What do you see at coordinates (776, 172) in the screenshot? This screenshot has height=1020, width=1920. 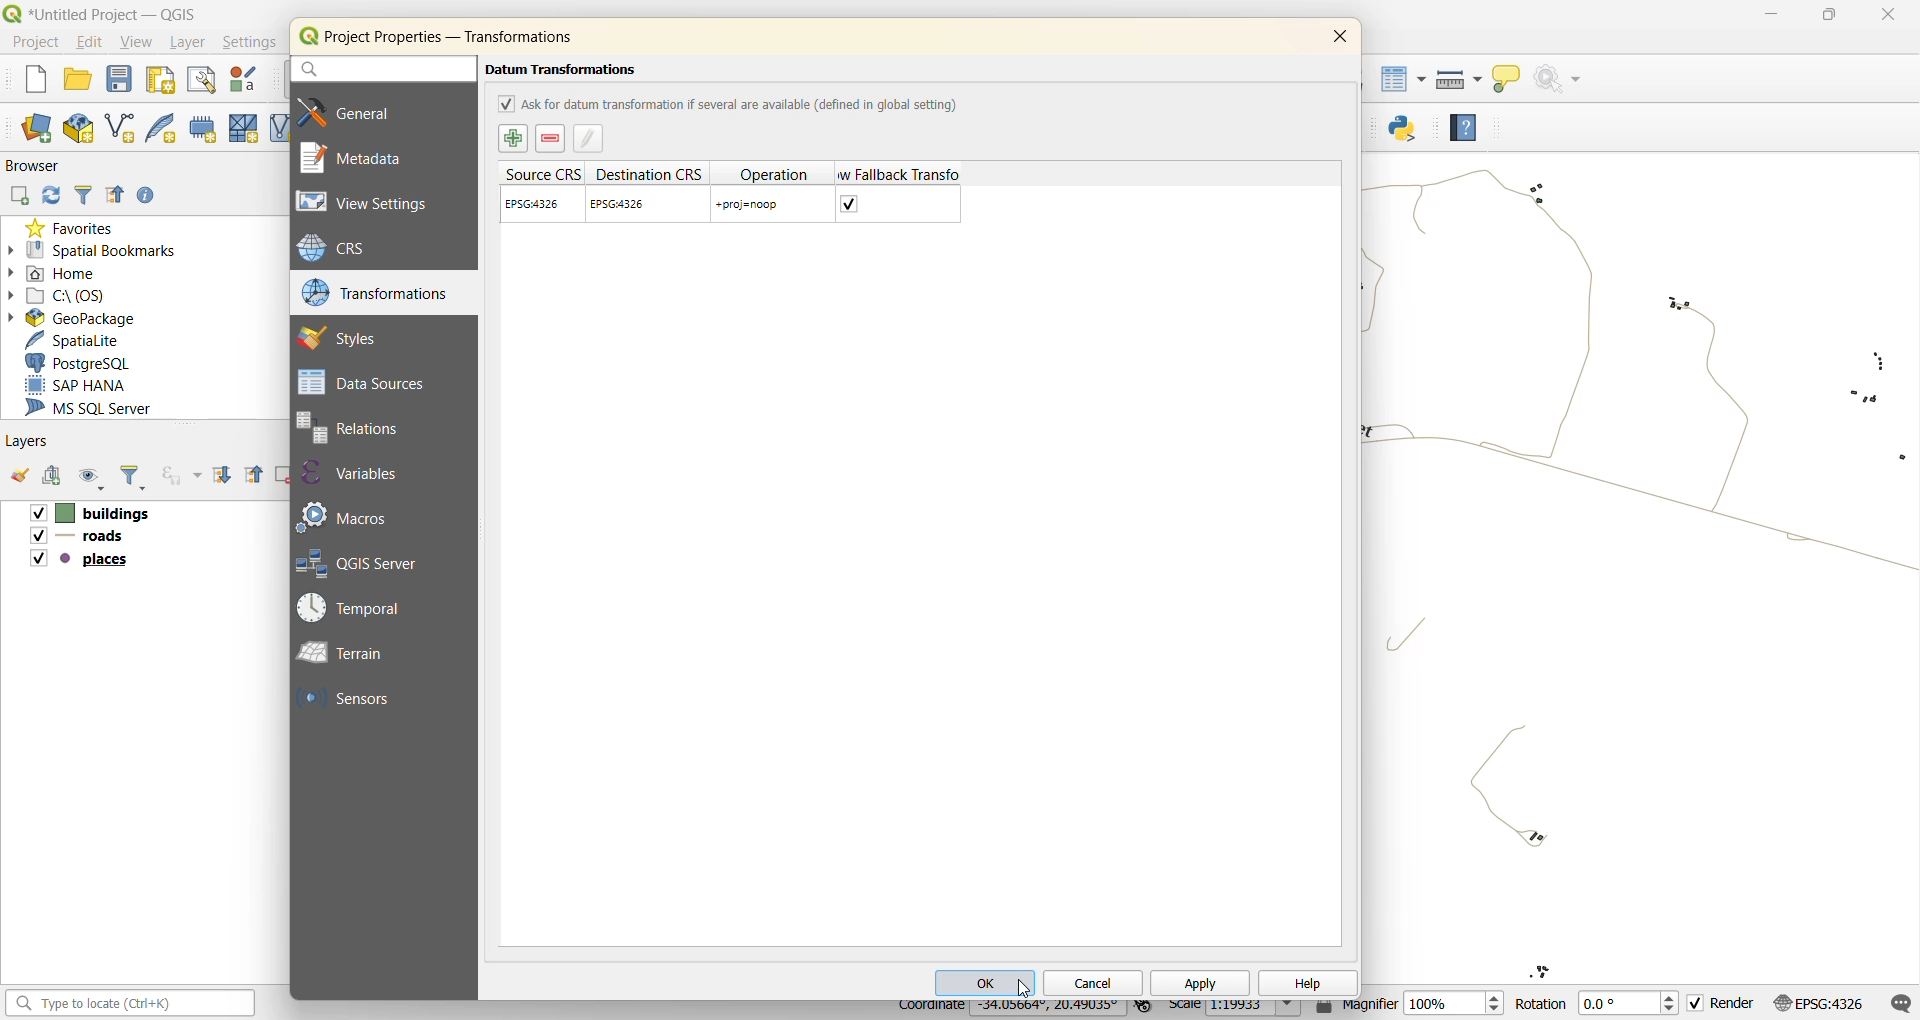 I see `operation` at bounding box center [776, 172].